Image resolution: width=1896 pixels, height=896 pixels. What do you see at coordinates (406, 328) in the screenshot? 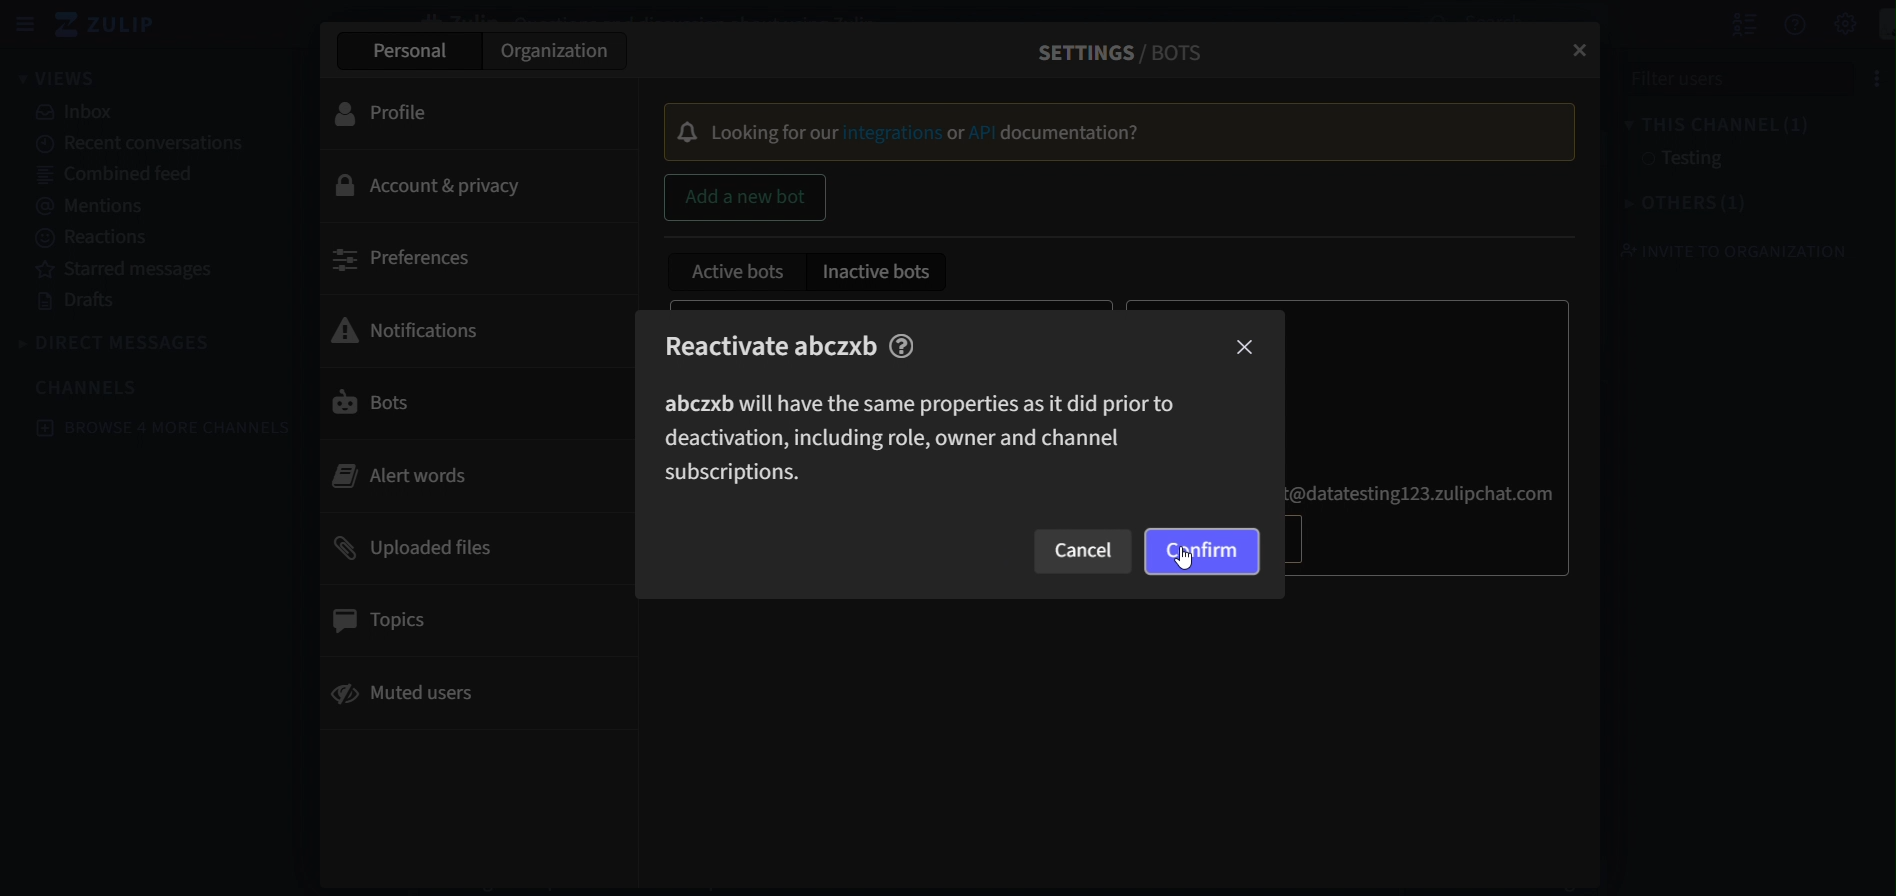
I see `notifications` at bounding box center [406, 328].